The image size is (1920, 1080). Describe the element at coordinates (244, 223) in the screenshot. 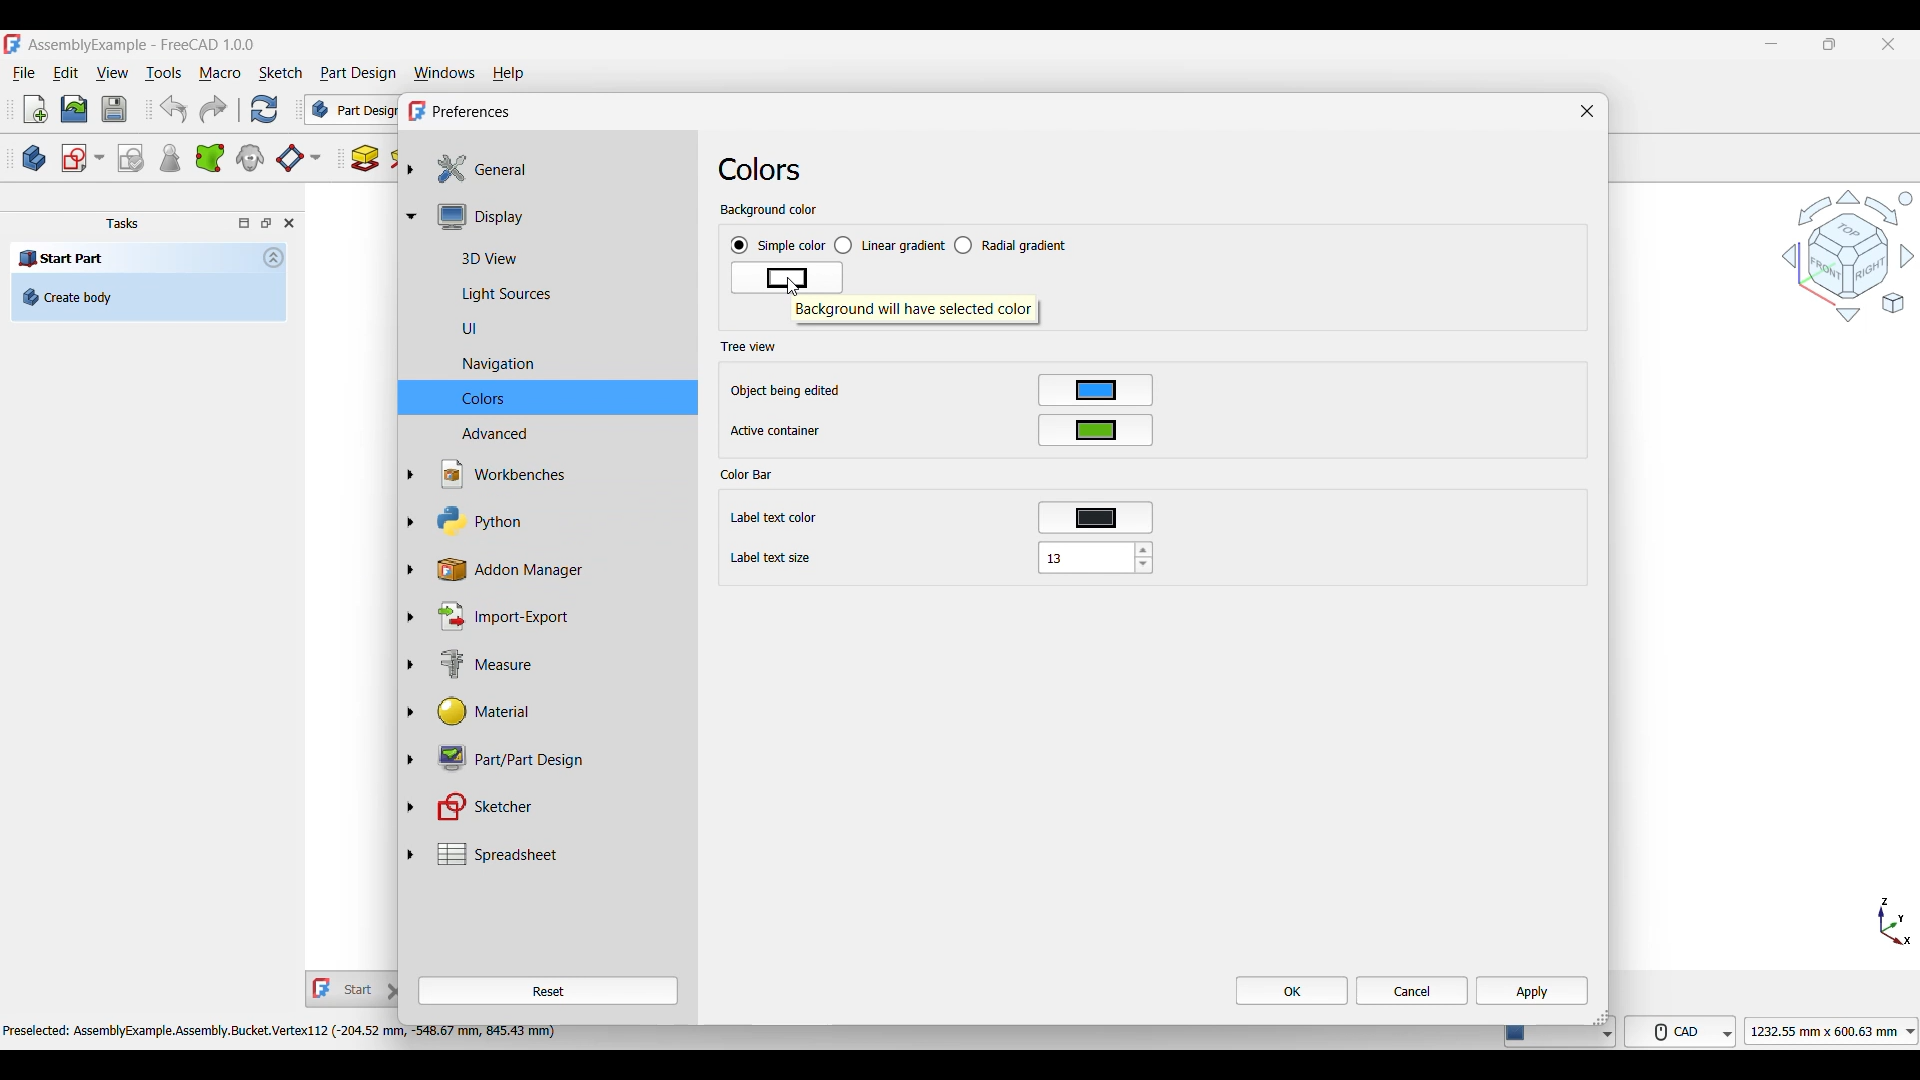

I see `Toggle overlay` at that location.